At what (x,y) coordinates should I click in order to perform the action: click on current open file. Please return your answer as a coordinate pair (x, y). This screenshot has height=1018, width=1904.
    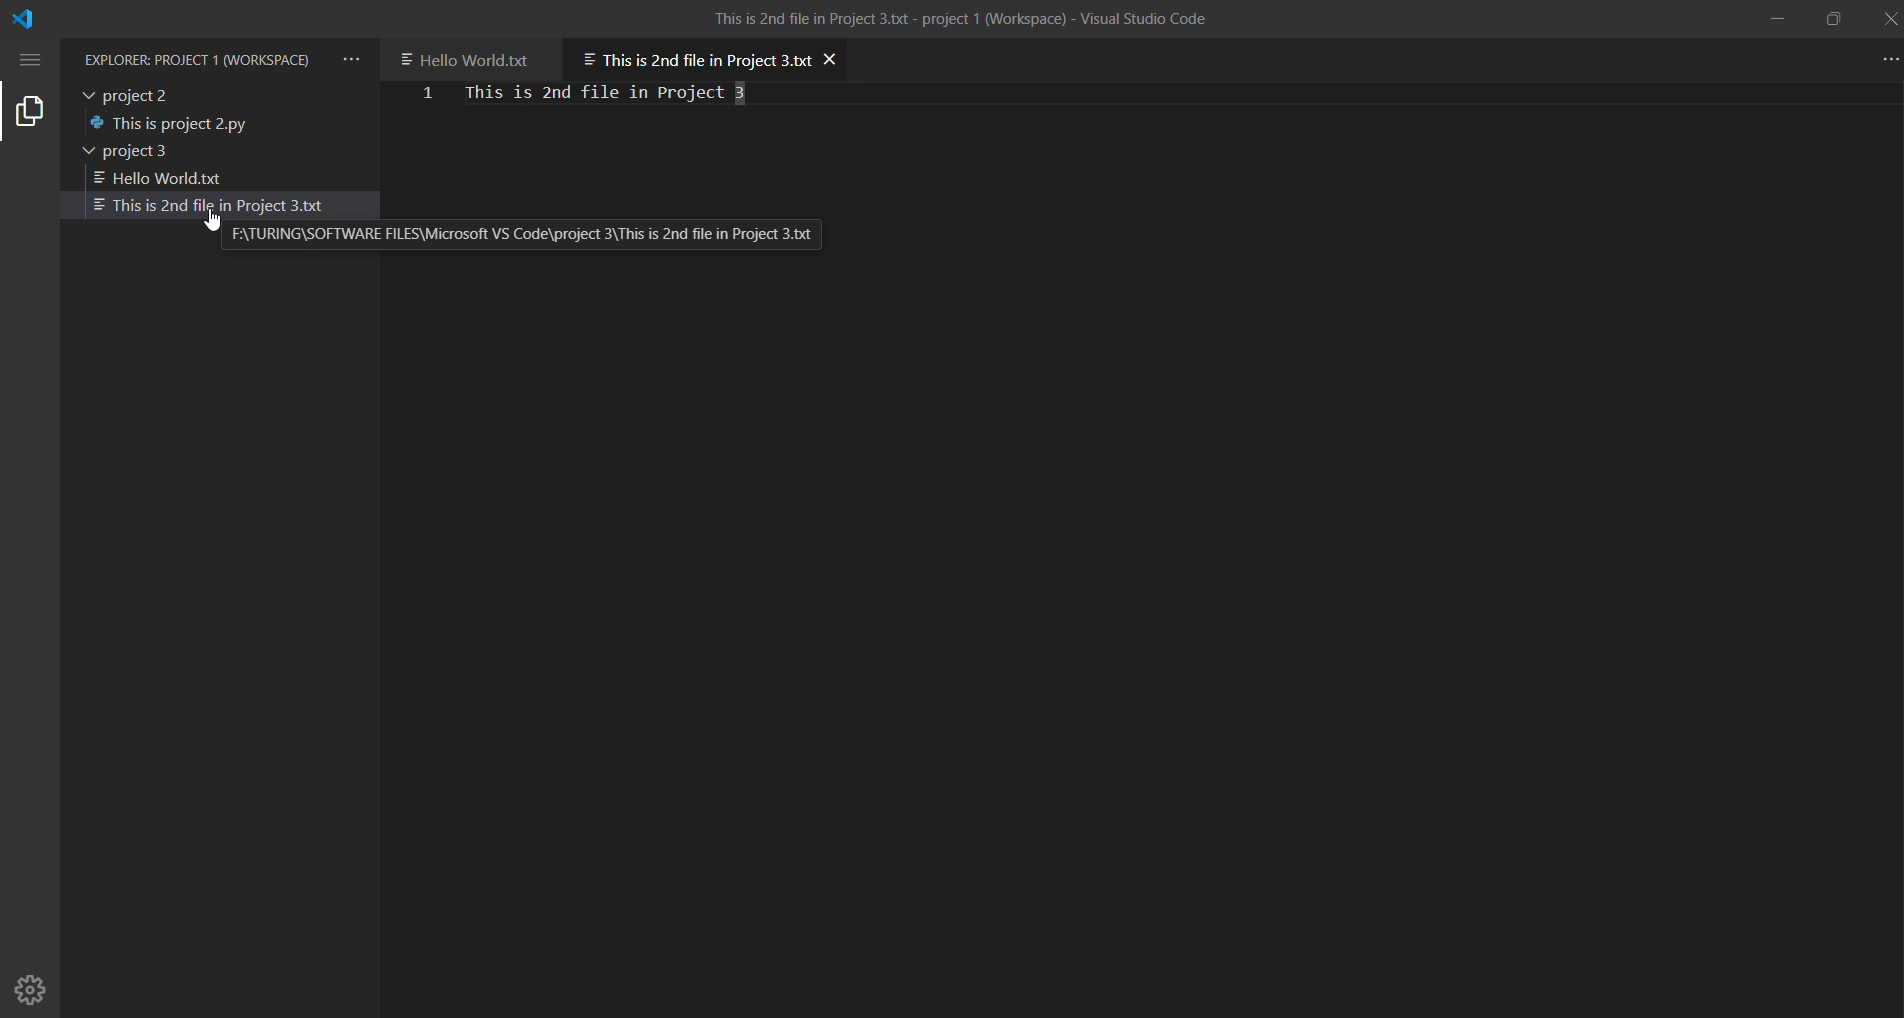
    Looking at the image, I should click on (693, 56).